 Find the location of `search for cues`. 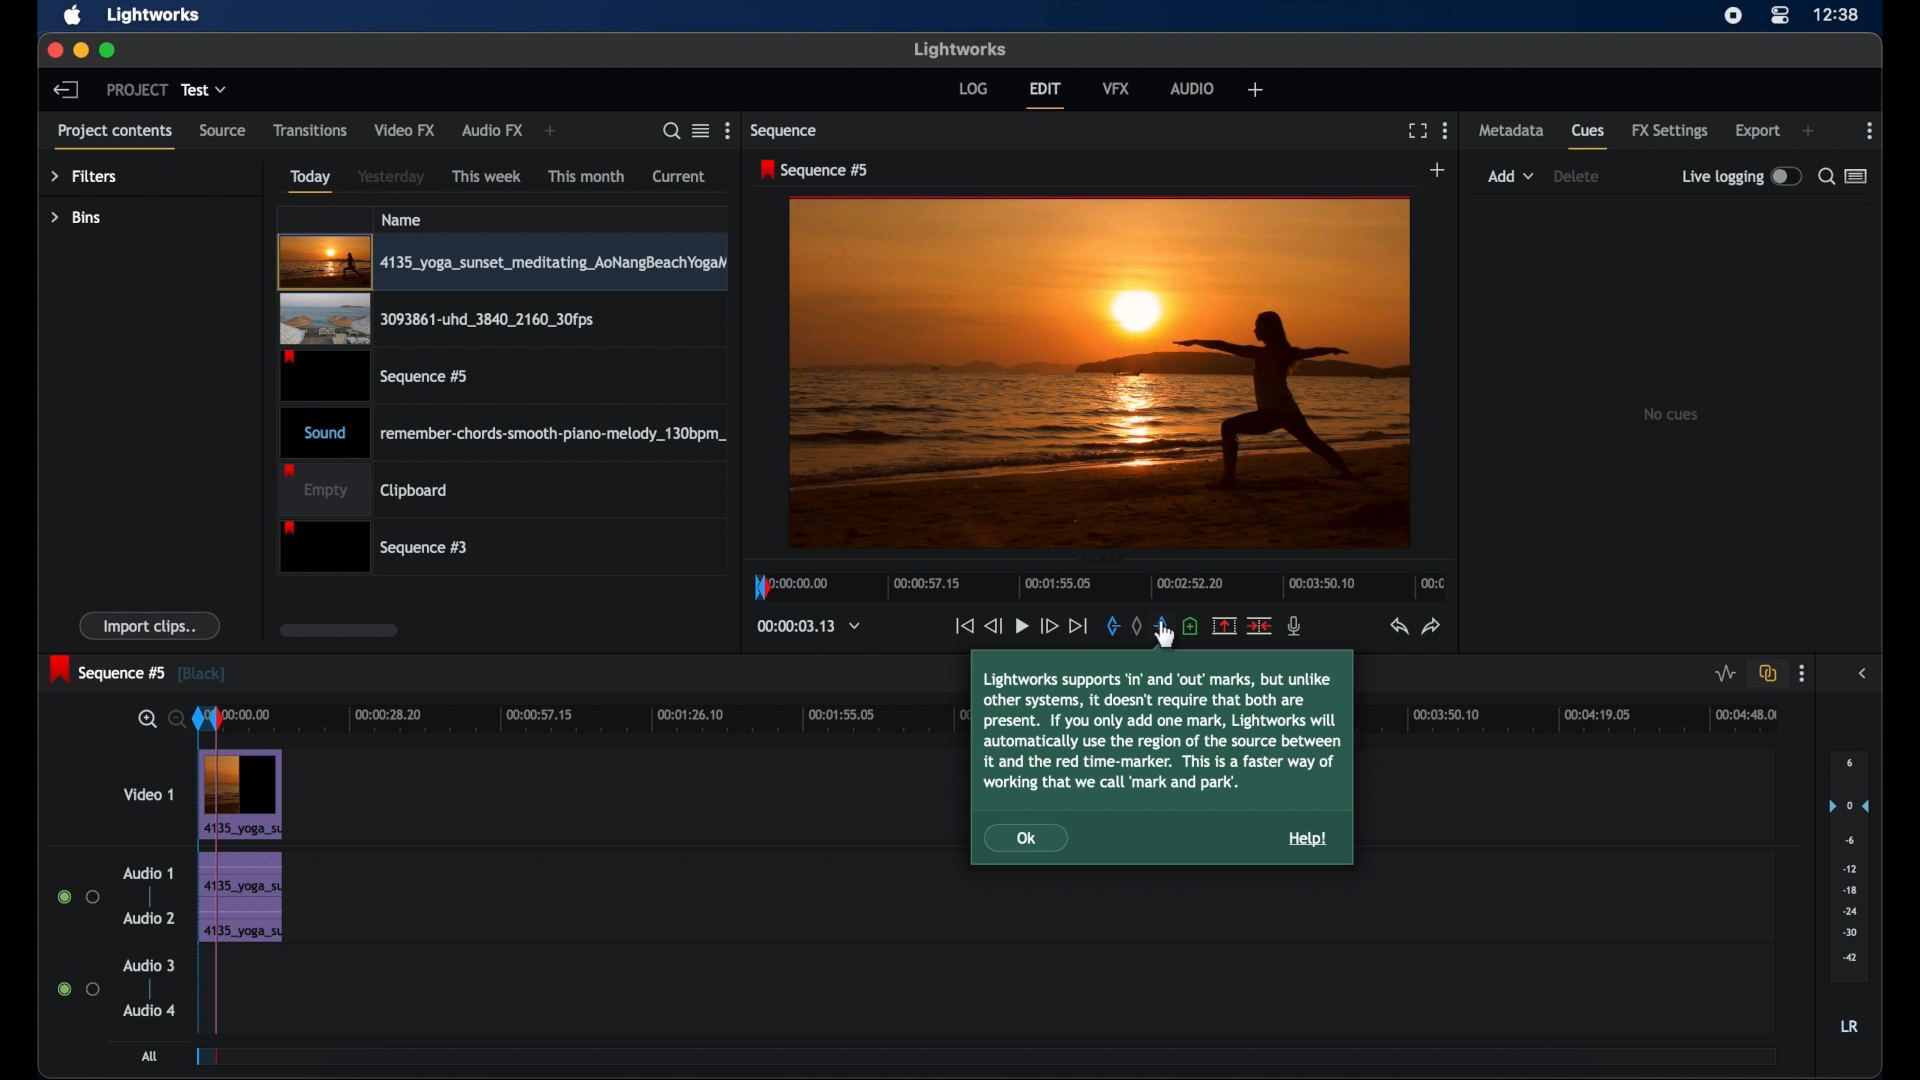

search for cues is located at coordinates (1825, 175).